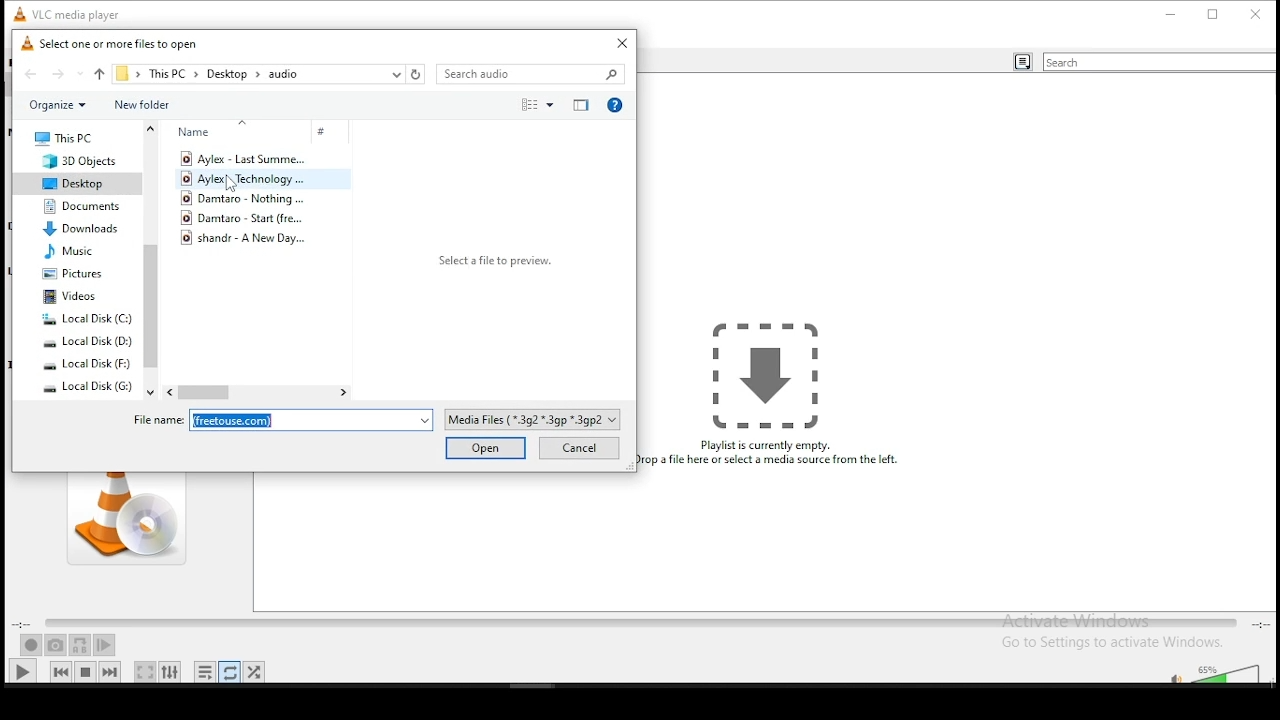  What do you see at coordinates (57, 105) in the screenshot?
I see `organize` at bounding box center [57, 105].